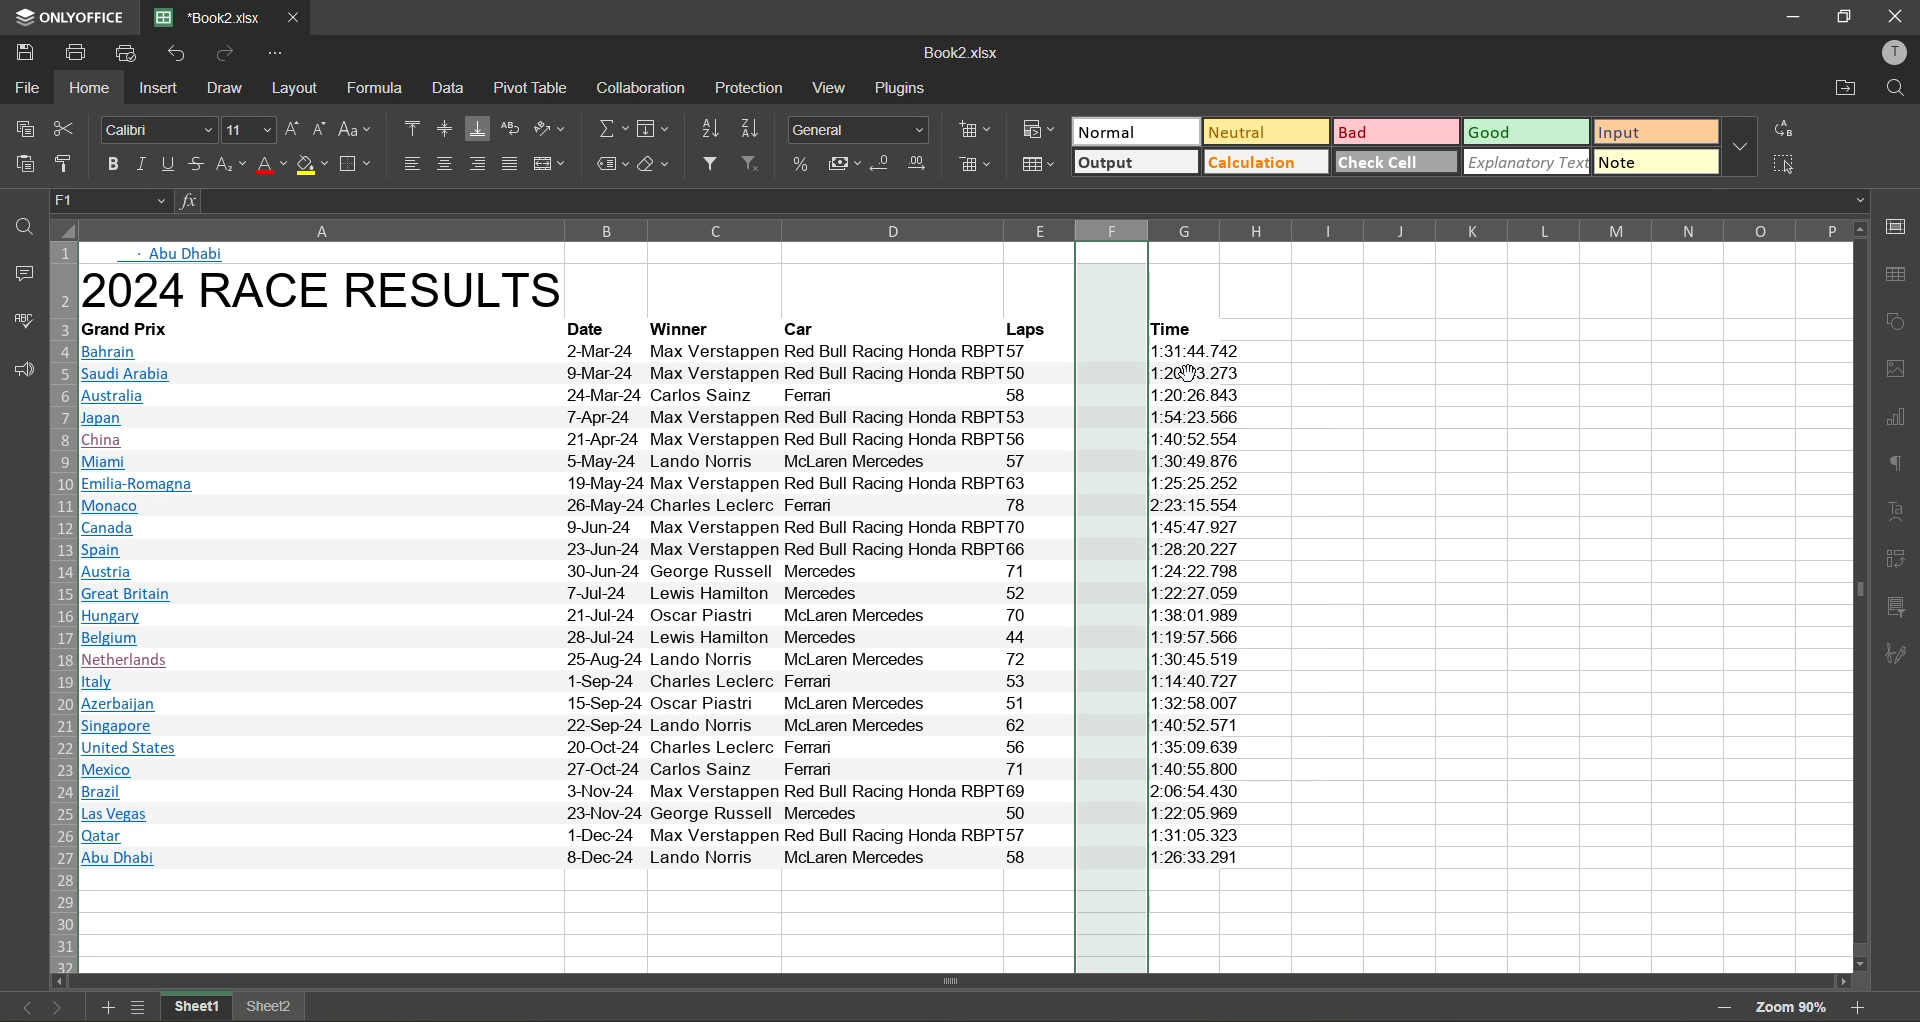  What do you see at coordinates (751, 129) in the screenshot?
I see `sort descending` at bounding box center [751, 129].